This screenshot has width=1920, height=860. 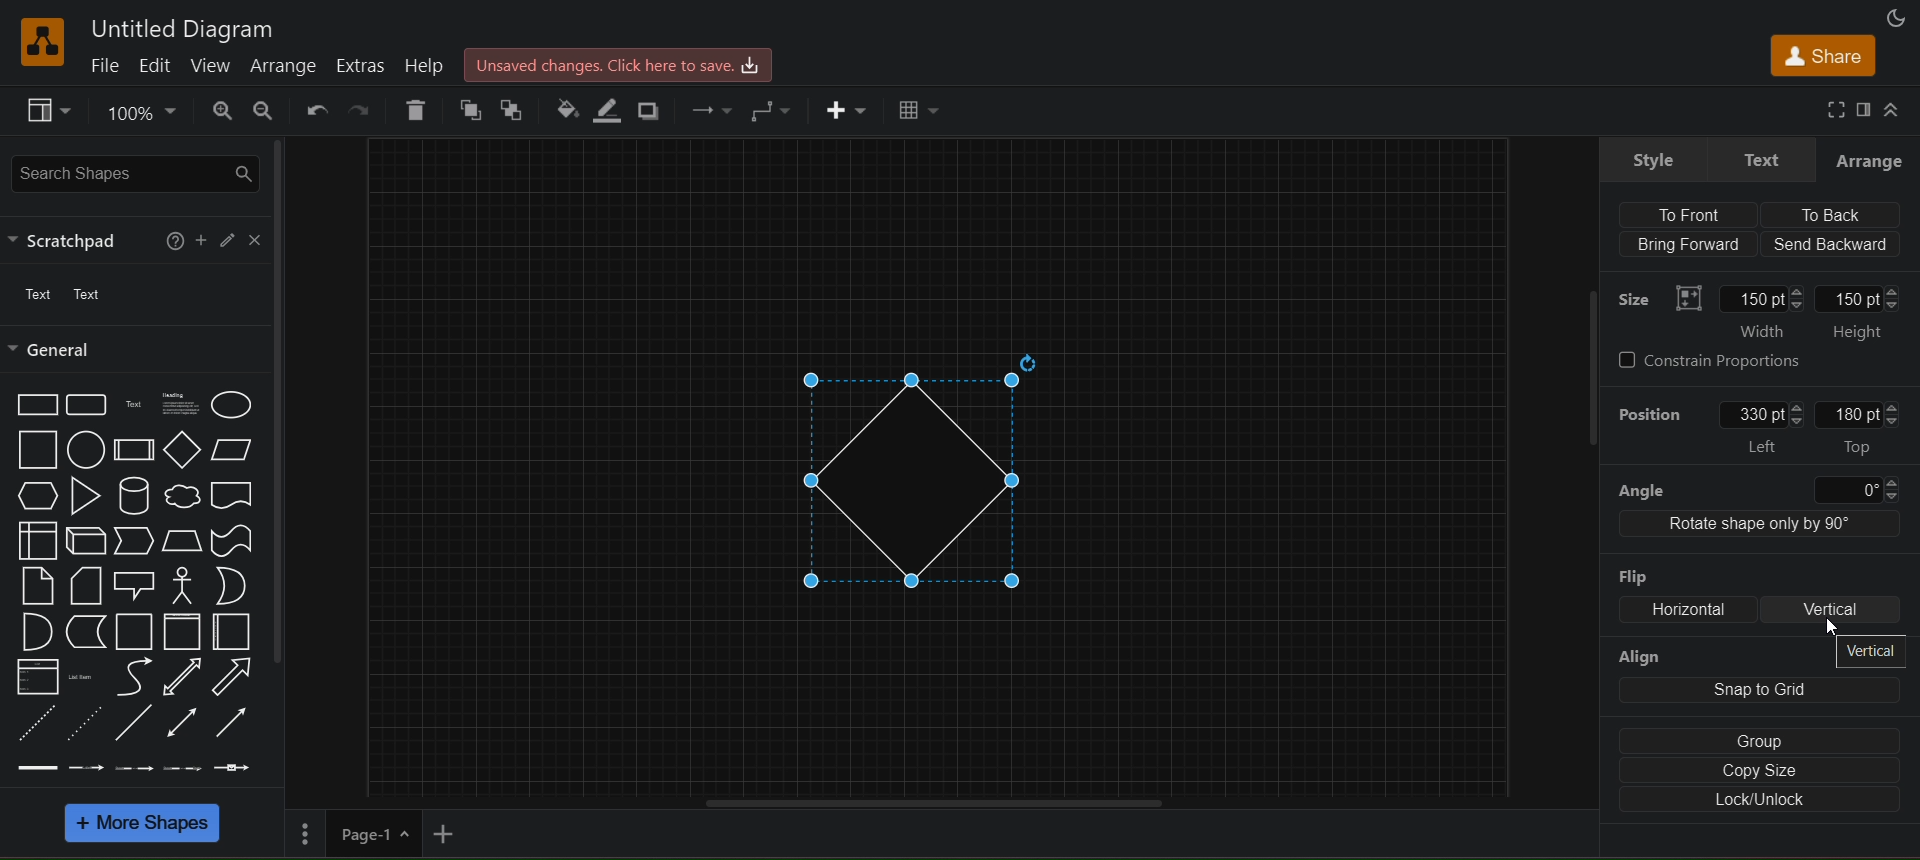 What do you see at coordinates (34, 677) in the screenshot?
I see `list` at bounding box center [34, 677].